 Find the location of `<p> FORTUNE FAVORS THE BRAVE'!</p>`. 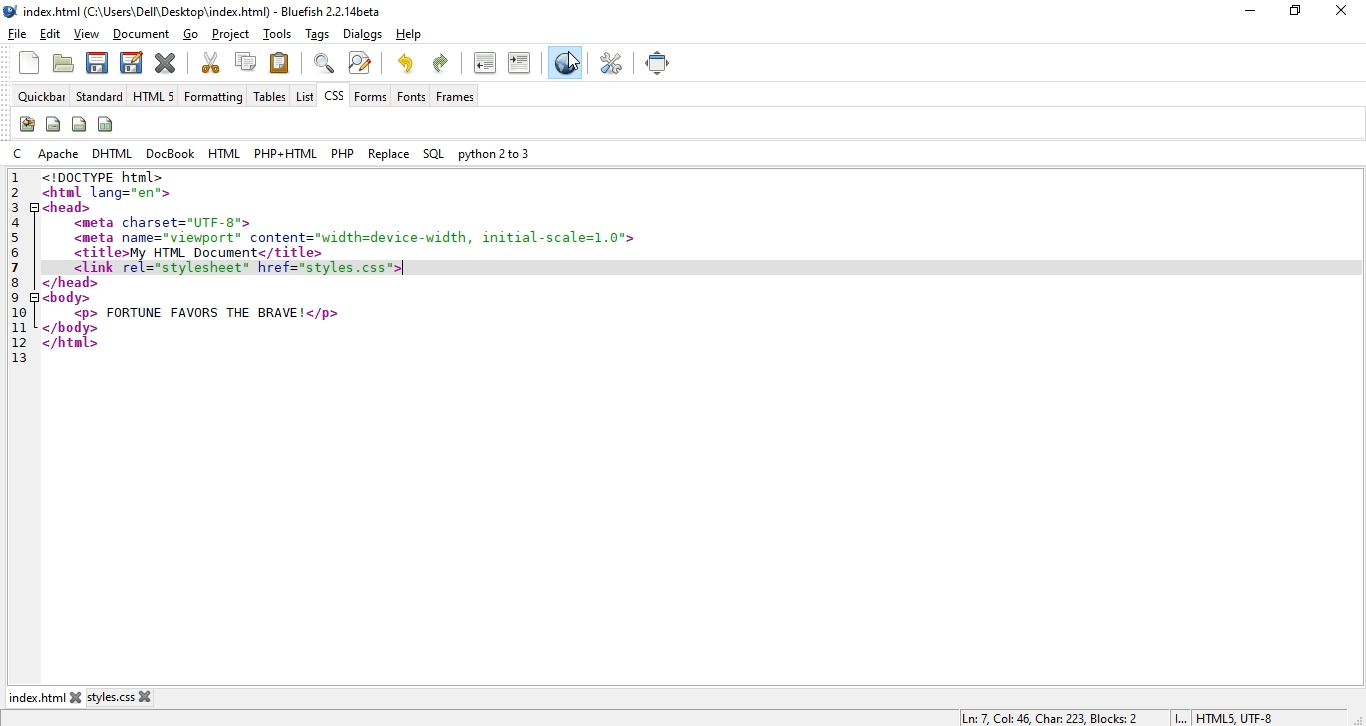

<p> FORTUNE FAVORS THE BRAVE'!</p> is located at coordinates (205, 313).